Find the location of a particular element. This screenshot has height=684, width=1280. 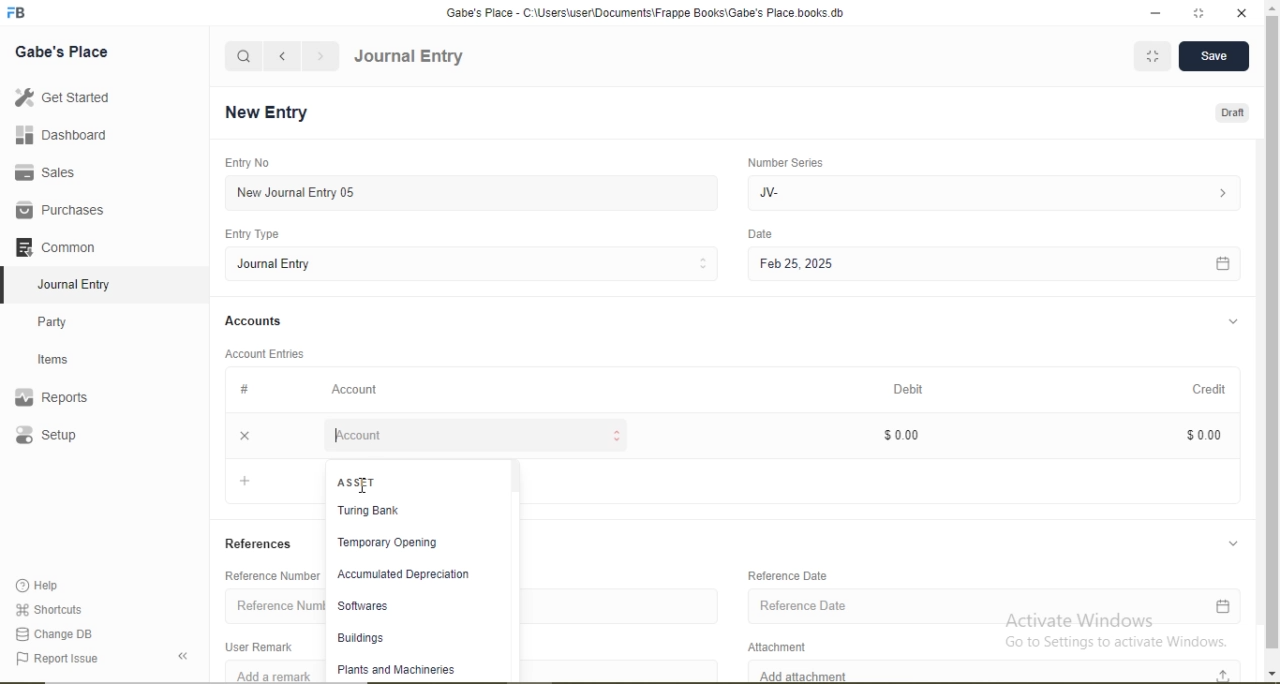

Account Entries is located at coordinates (263, 352).